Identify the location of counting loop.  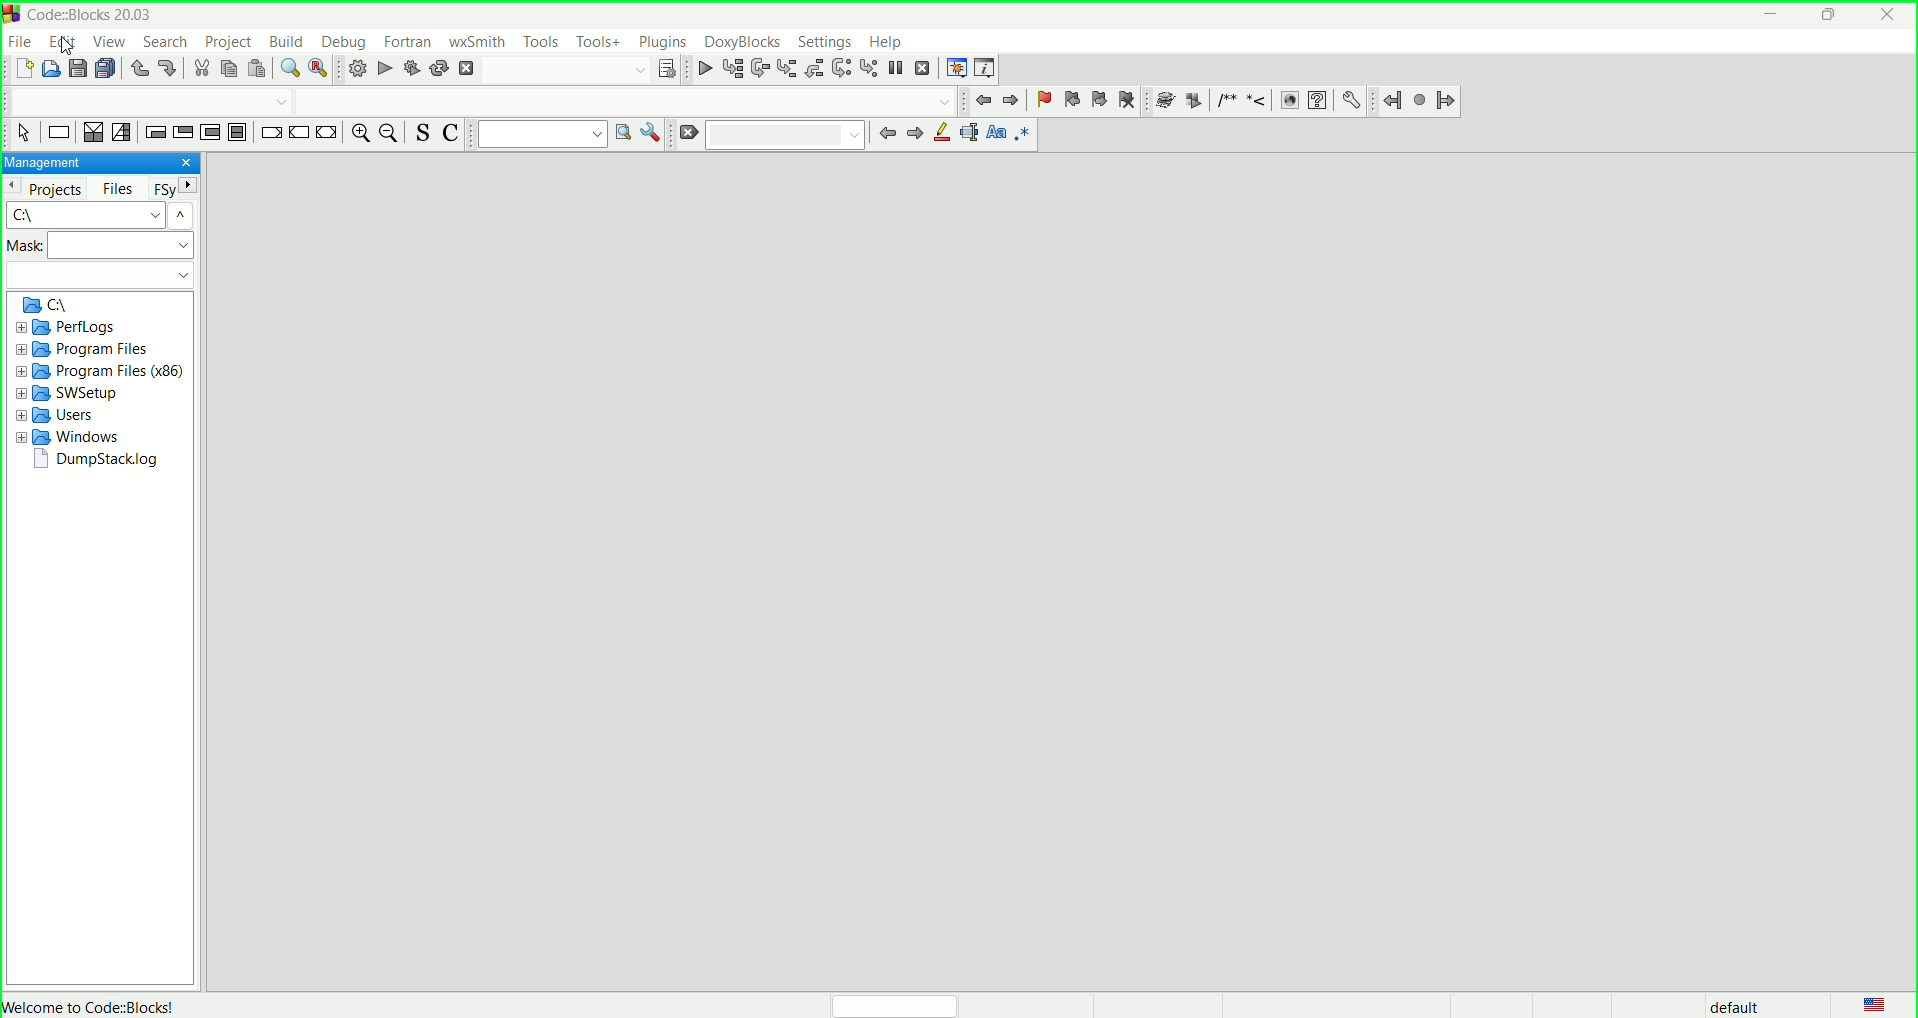
(211, 131).